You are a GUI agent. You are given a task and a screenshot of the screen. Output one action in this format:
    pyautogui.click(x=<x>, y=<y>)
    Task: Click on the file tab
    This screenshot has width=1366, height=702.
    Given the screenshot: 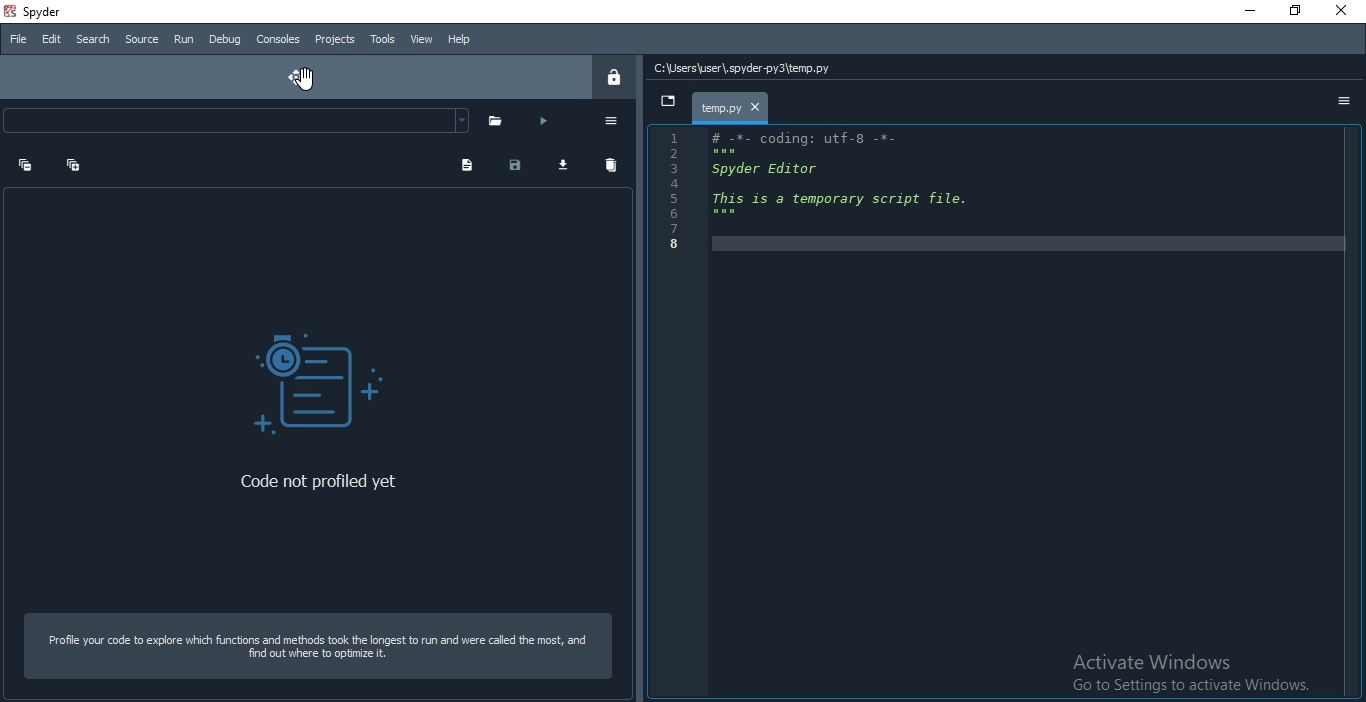 What is the action you would take?
    pyautogui.click(x=732, y=107)
    